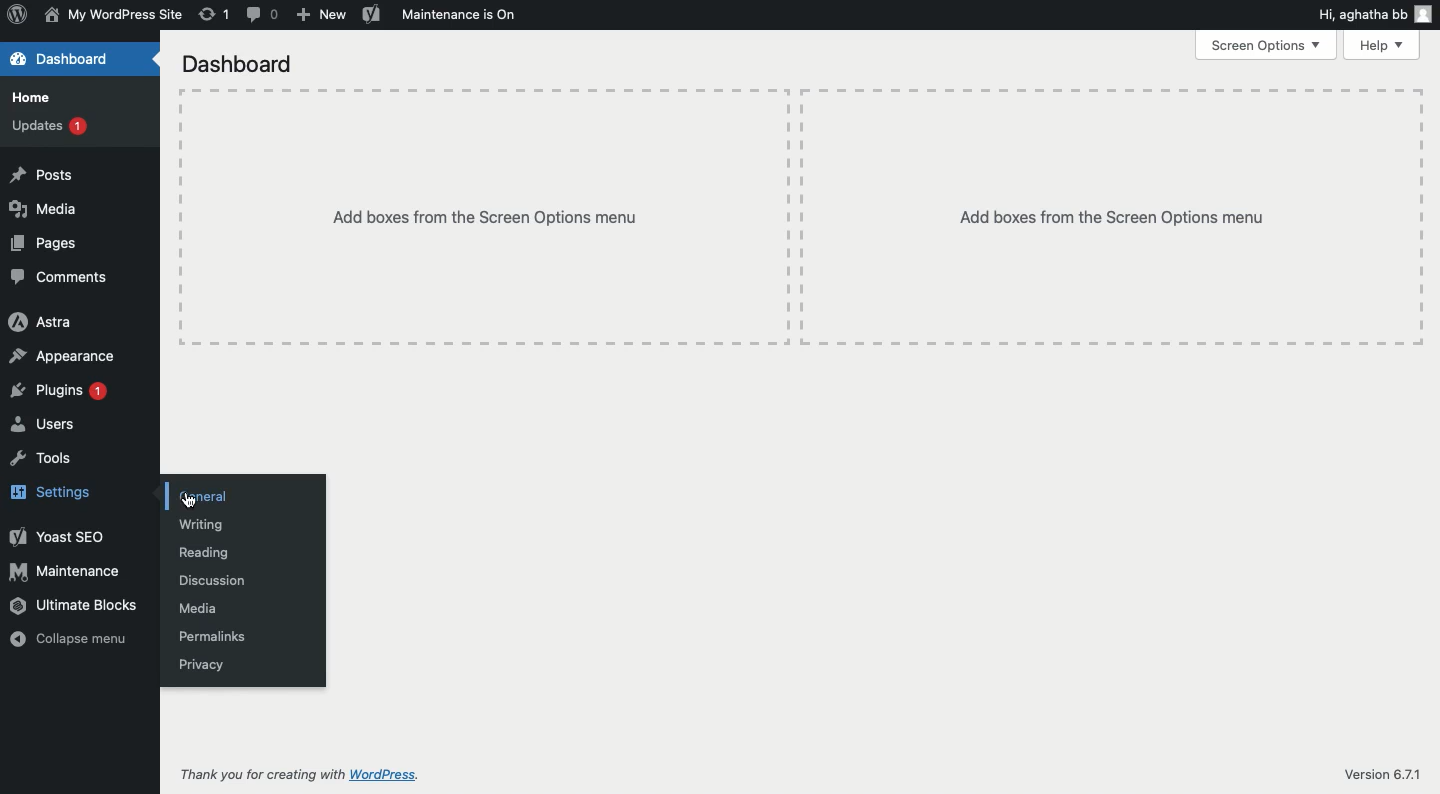 The width and height of the screenshot is (1440, 794). What do you see at coordinates (385, 776) in the screenshot?
I see `wordpress` at bounding box center [385, 776].